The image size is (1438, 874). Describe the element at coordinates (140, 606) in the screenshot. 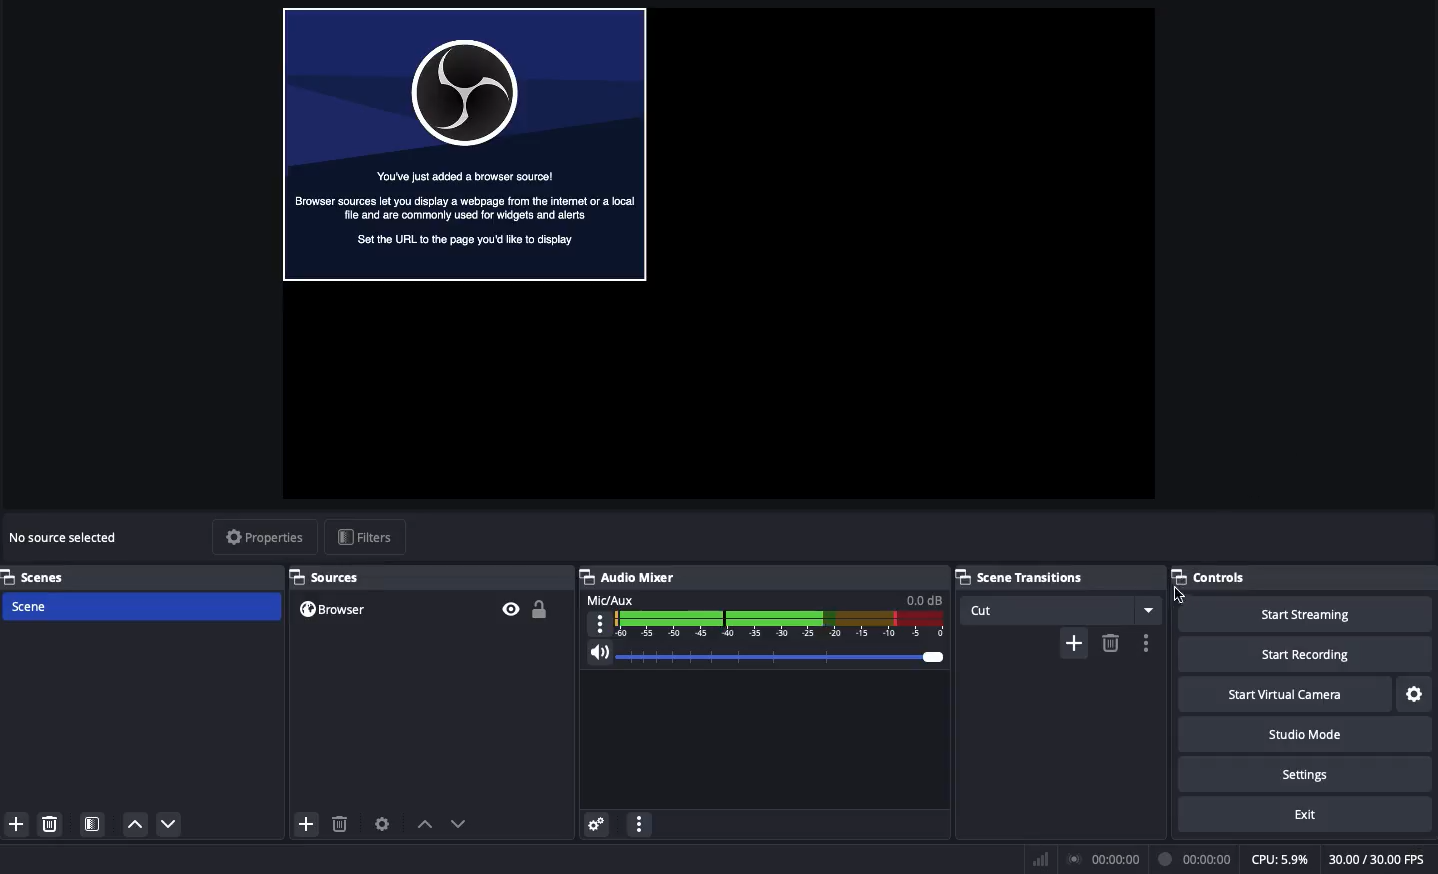

I see `Scene` at that location.